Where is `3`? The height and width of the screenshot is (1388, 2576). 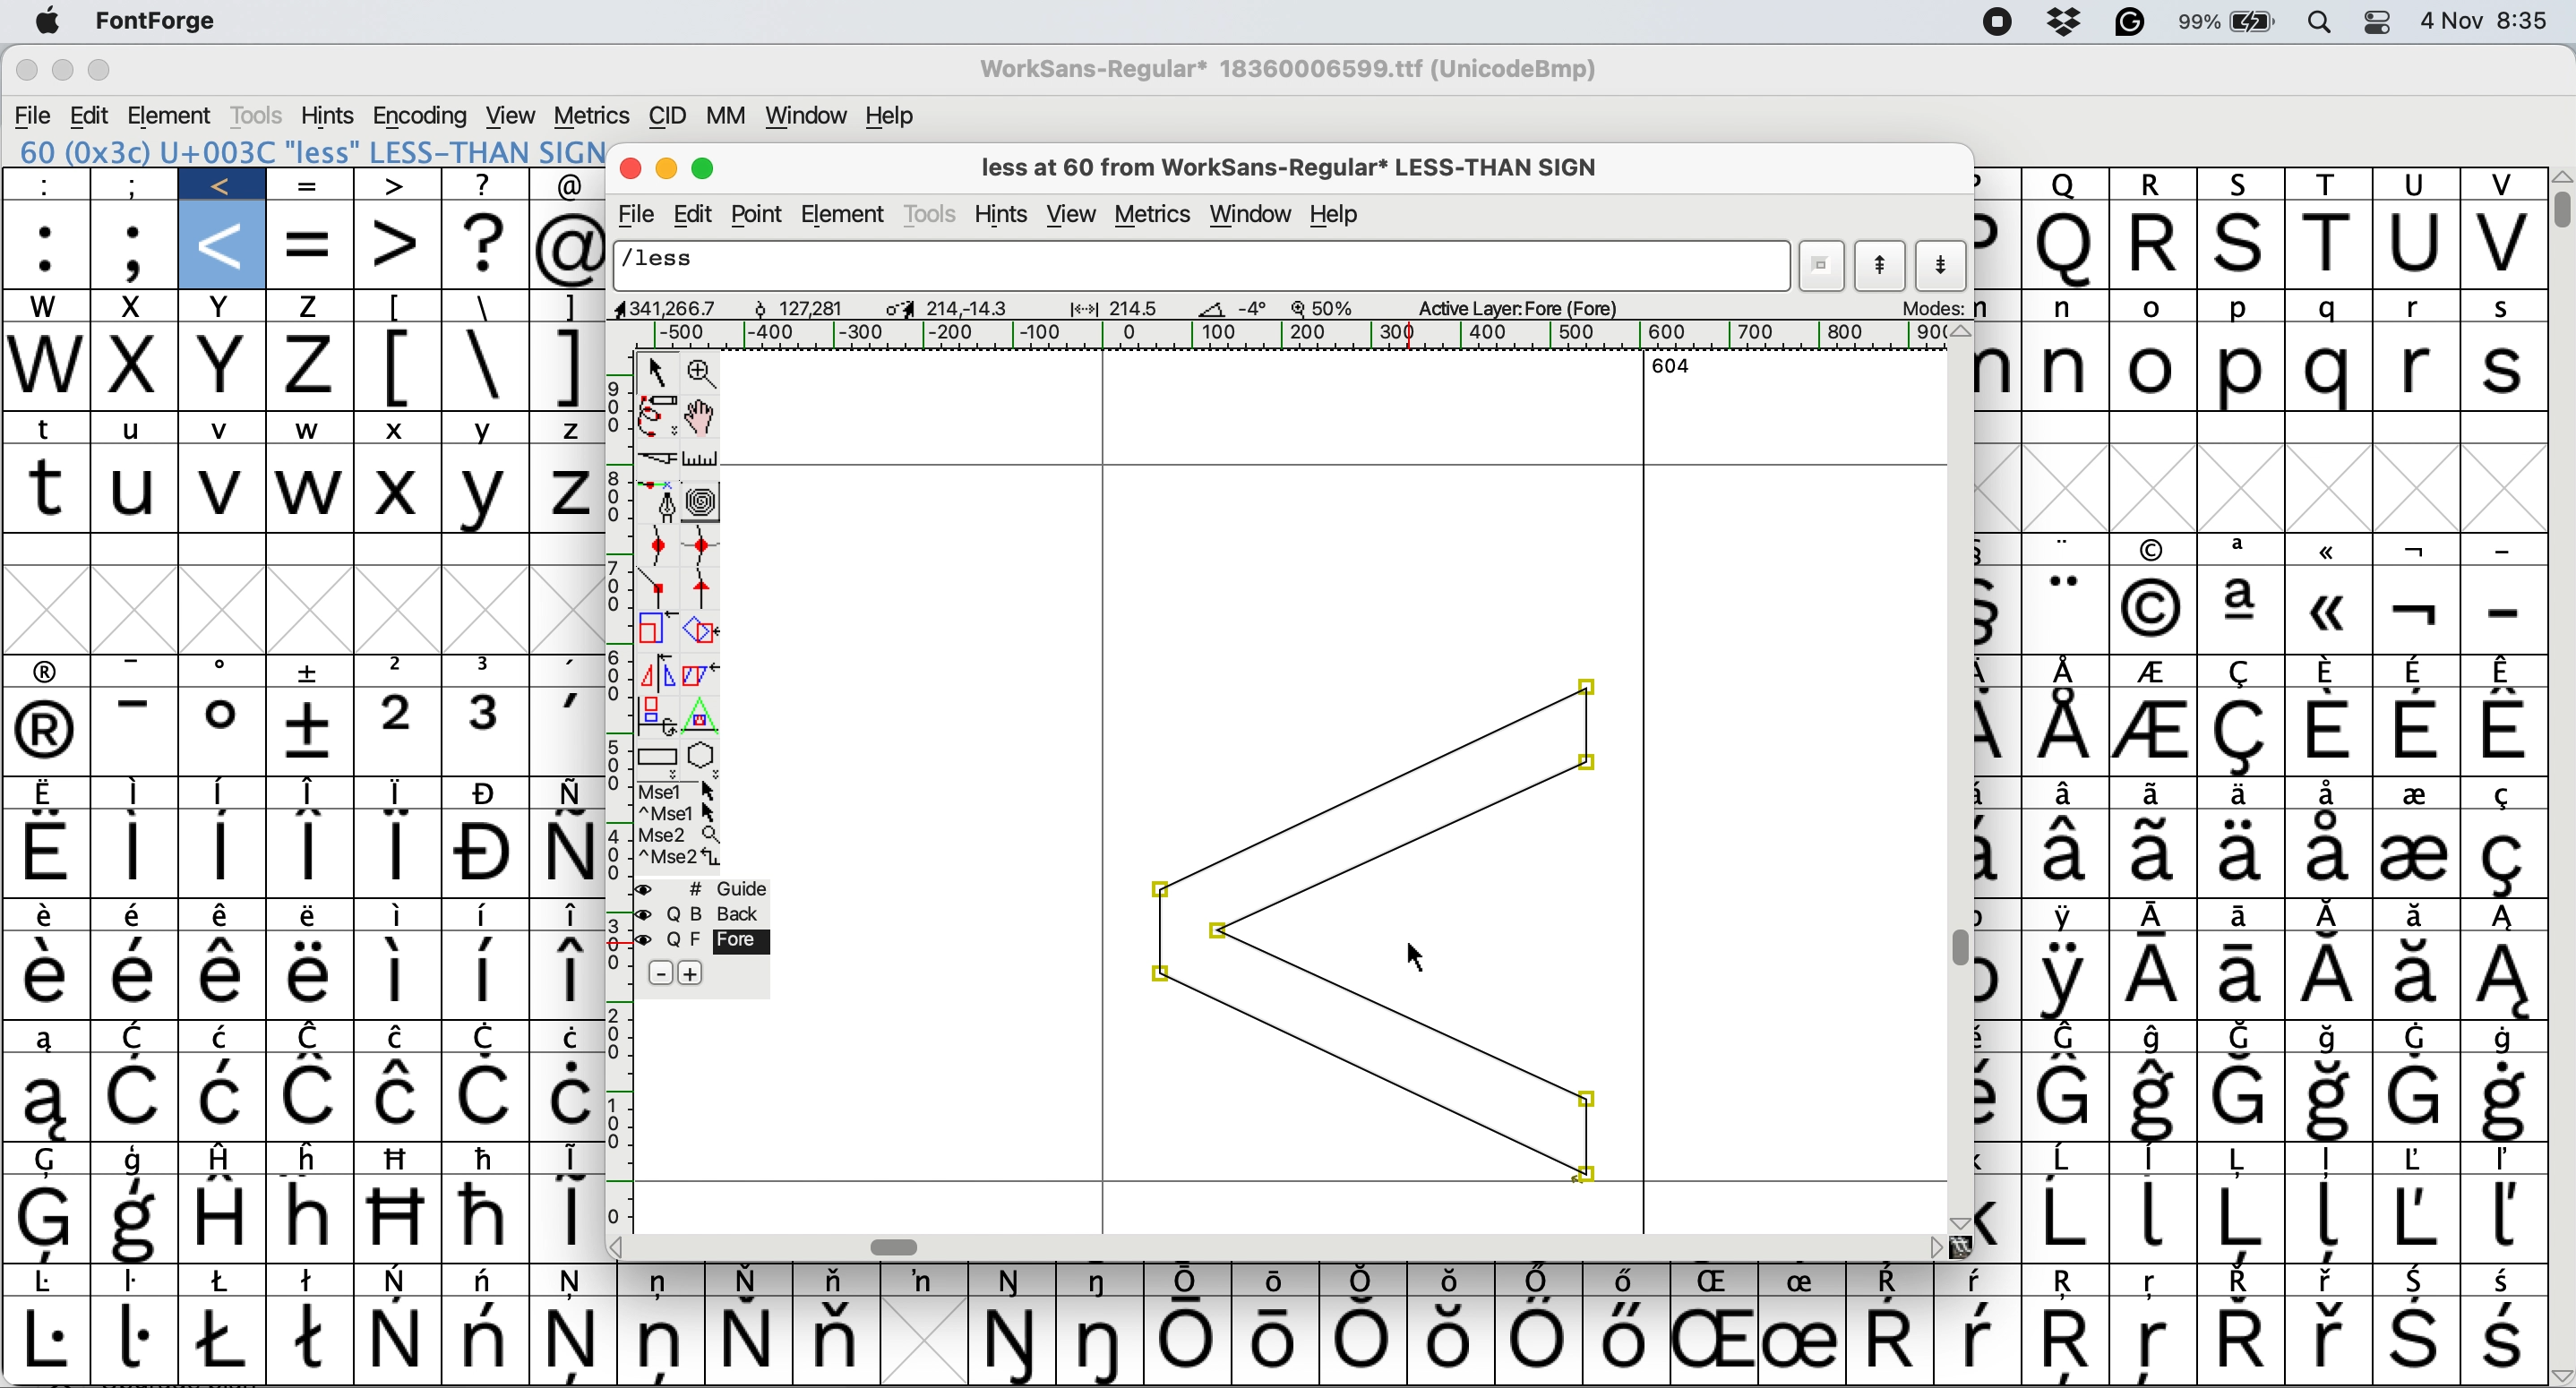 3 is located at coordinates (487, 666).